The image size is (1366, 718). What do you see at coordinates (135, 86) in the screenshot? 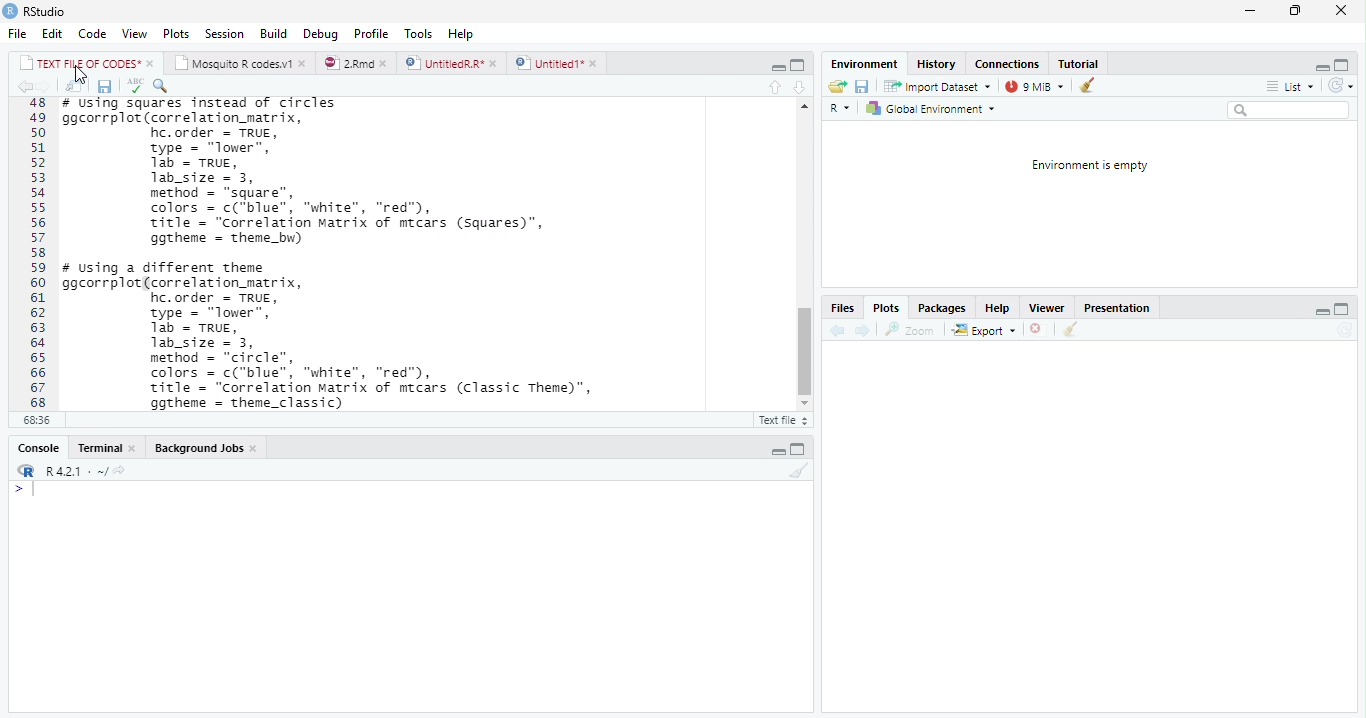
I see `spelling` at bounding box center [135, 86].